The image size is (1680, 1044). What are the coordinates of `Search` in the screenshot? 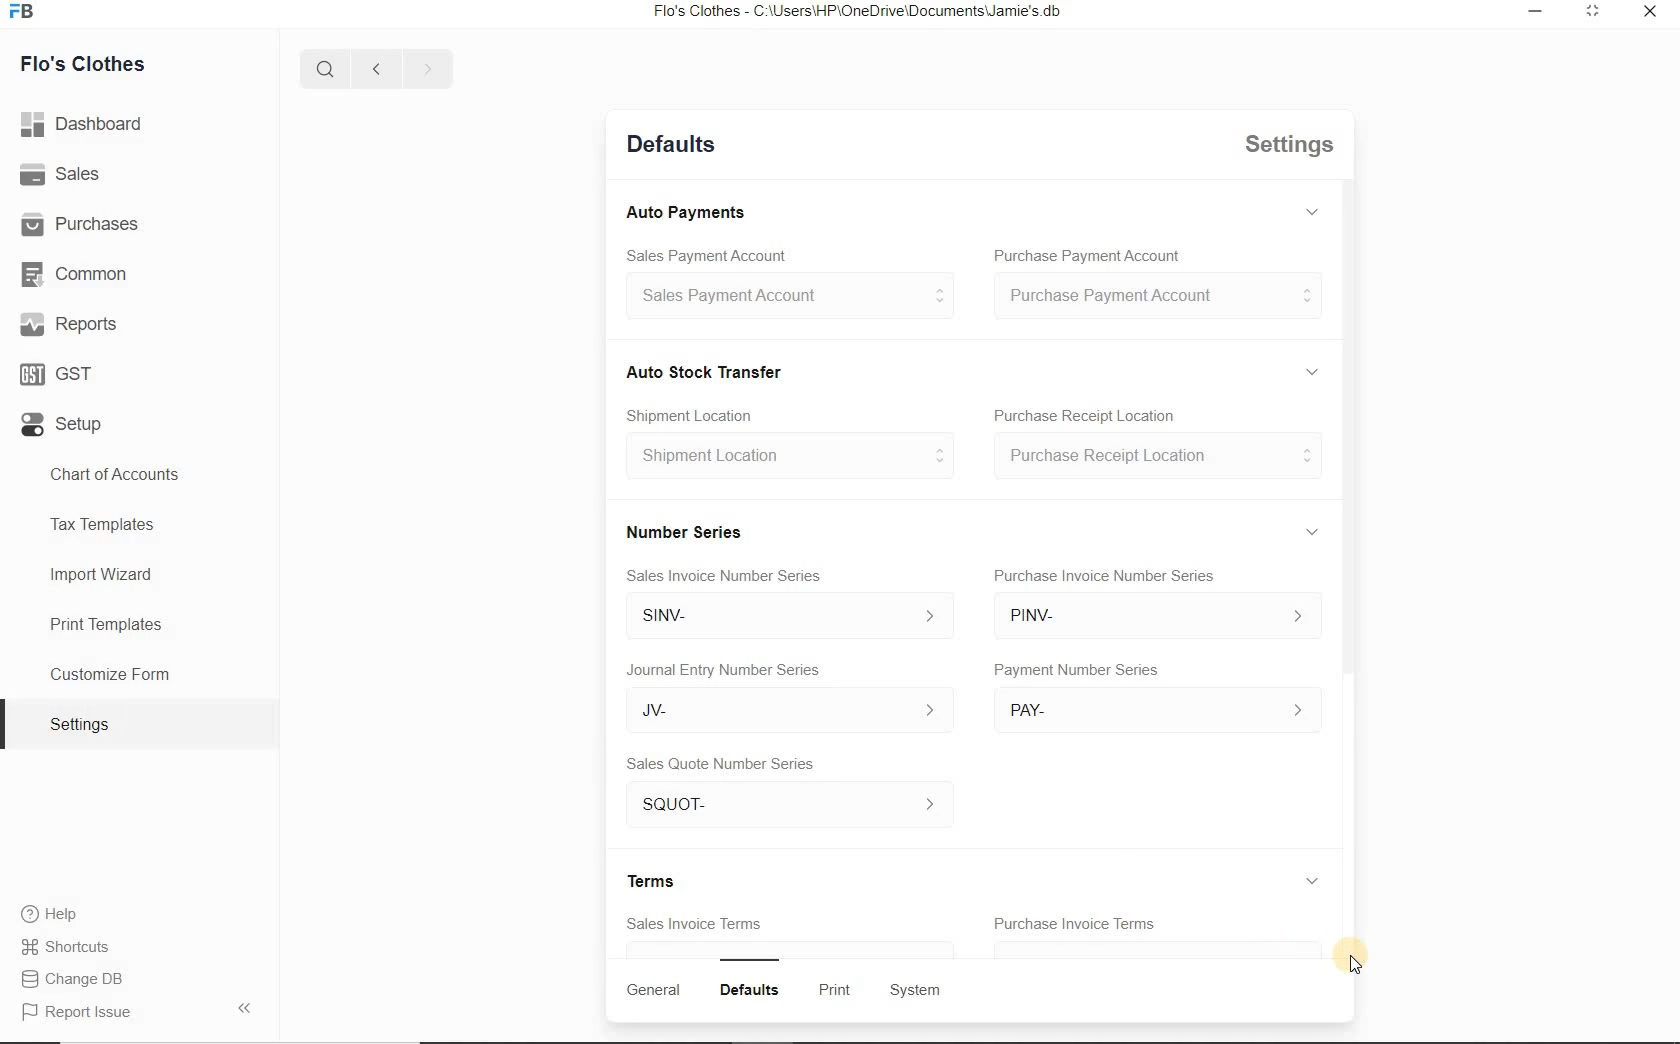 It's located at (322, 66).